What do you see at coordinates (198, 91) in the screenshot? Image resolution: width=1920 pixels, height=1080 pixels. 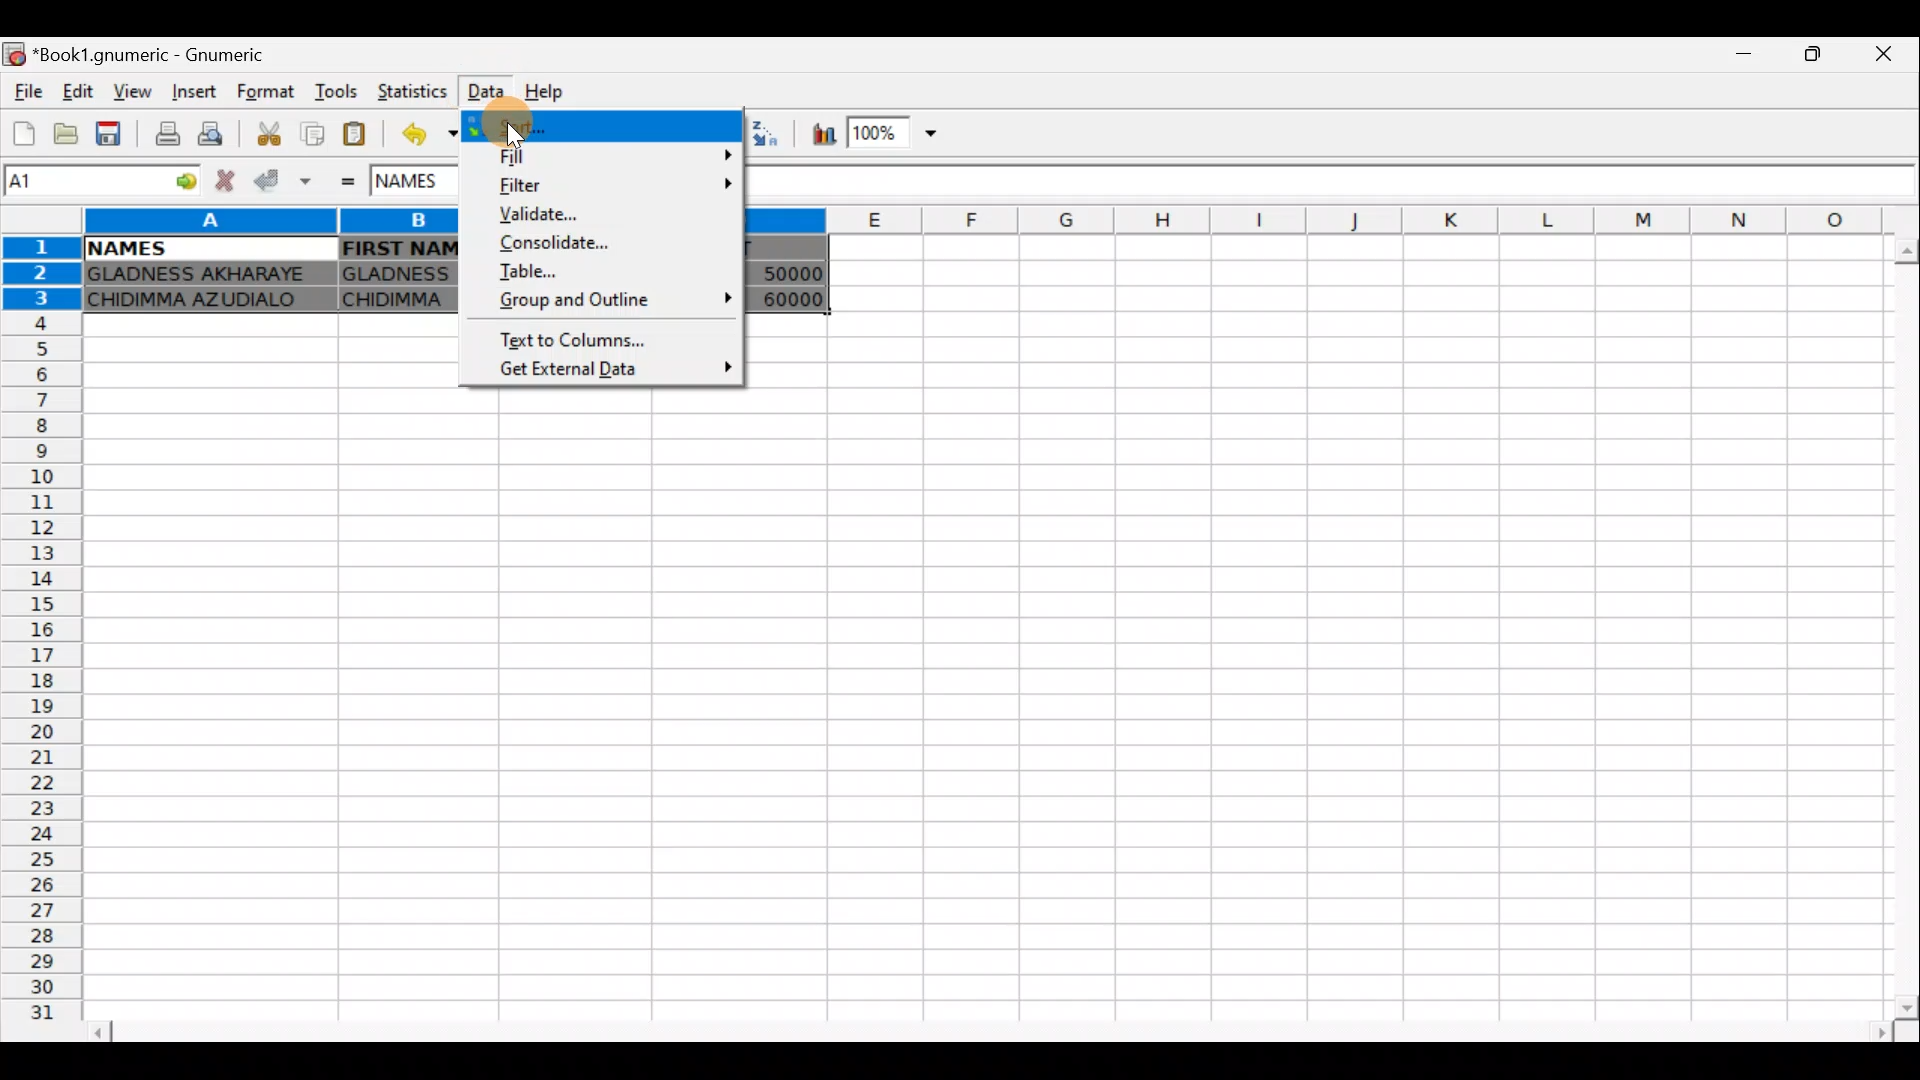 I see `Insert` at bounding box center [198, 91].